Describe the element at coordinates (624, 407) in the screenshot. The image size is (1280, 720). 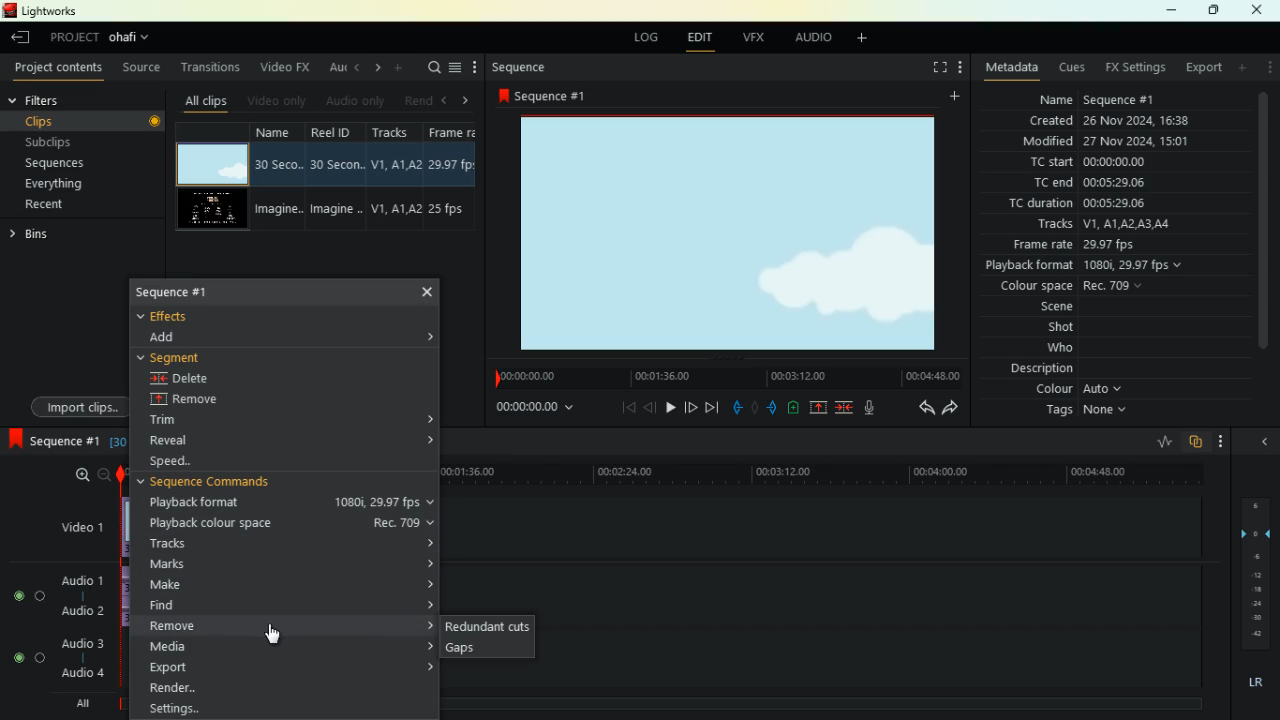
I see `beggining` at that location.